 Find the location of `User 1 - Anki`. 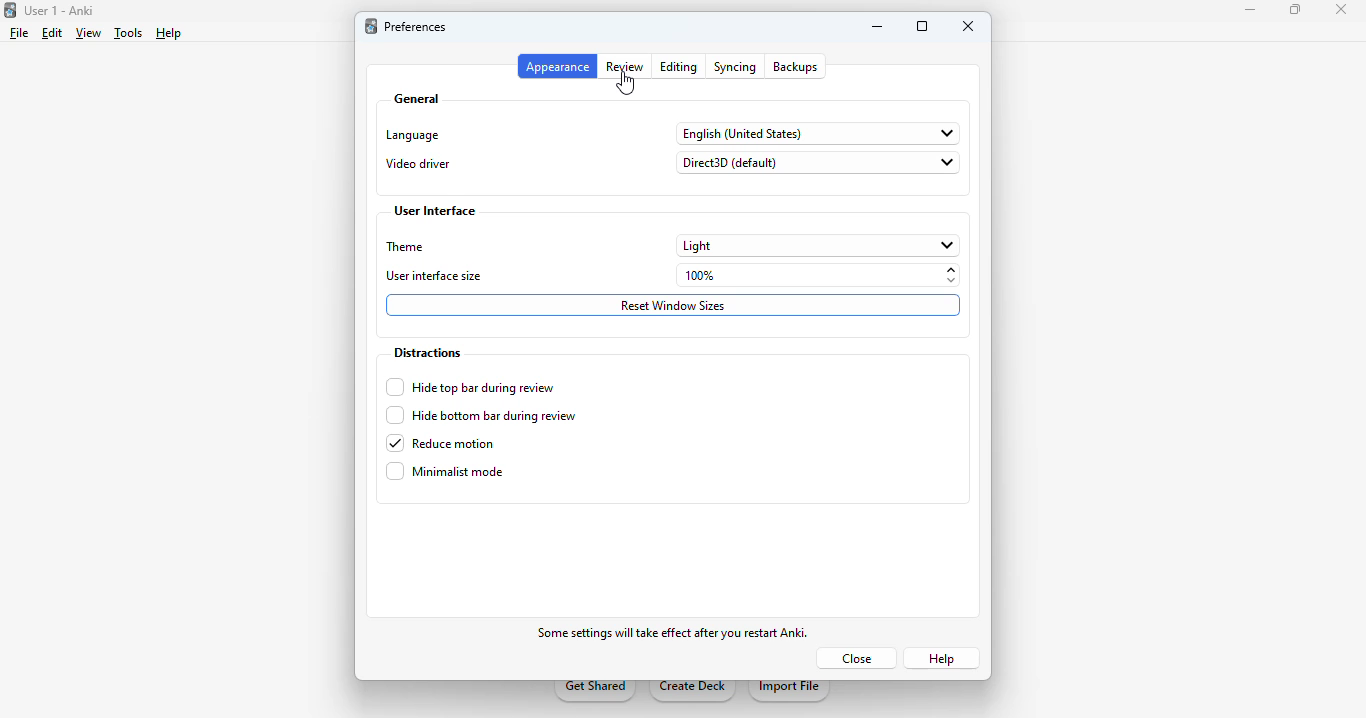

User 1 - Anki is located at coordinates (61, 10).